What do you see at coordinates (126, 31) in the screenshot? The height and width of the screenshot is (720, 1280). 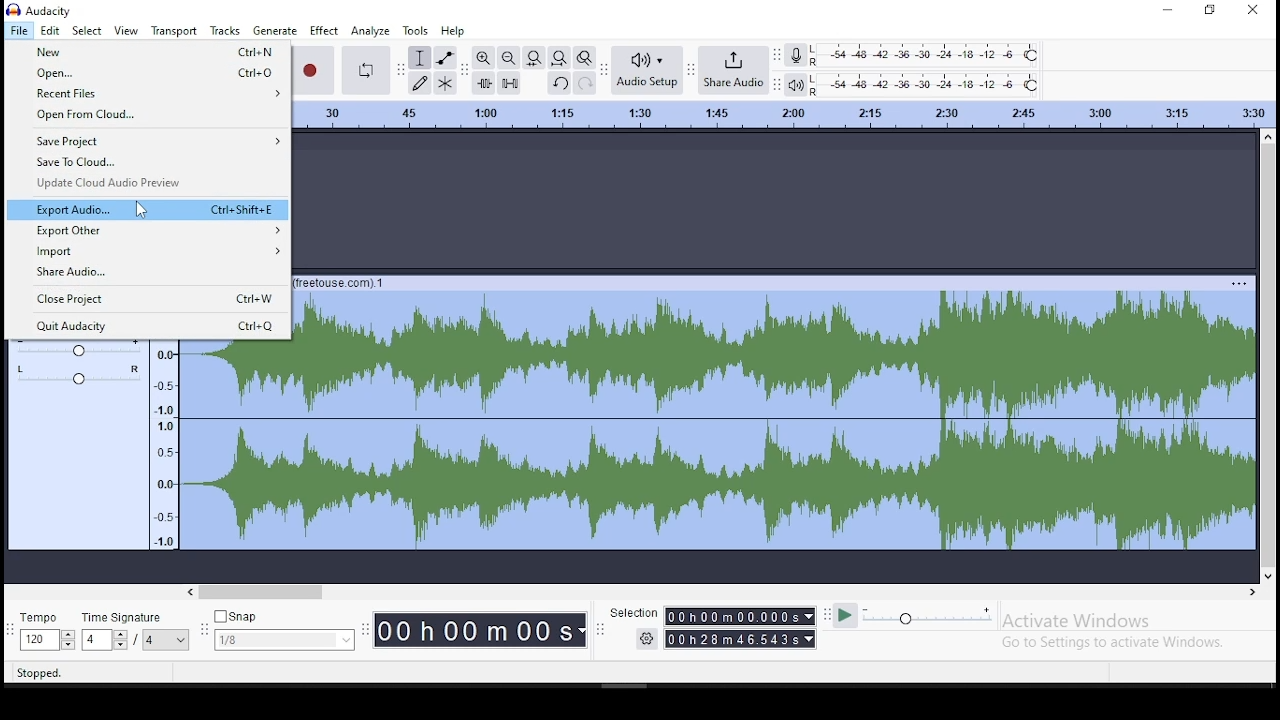 I see `view` at bounding box center [126, 31].